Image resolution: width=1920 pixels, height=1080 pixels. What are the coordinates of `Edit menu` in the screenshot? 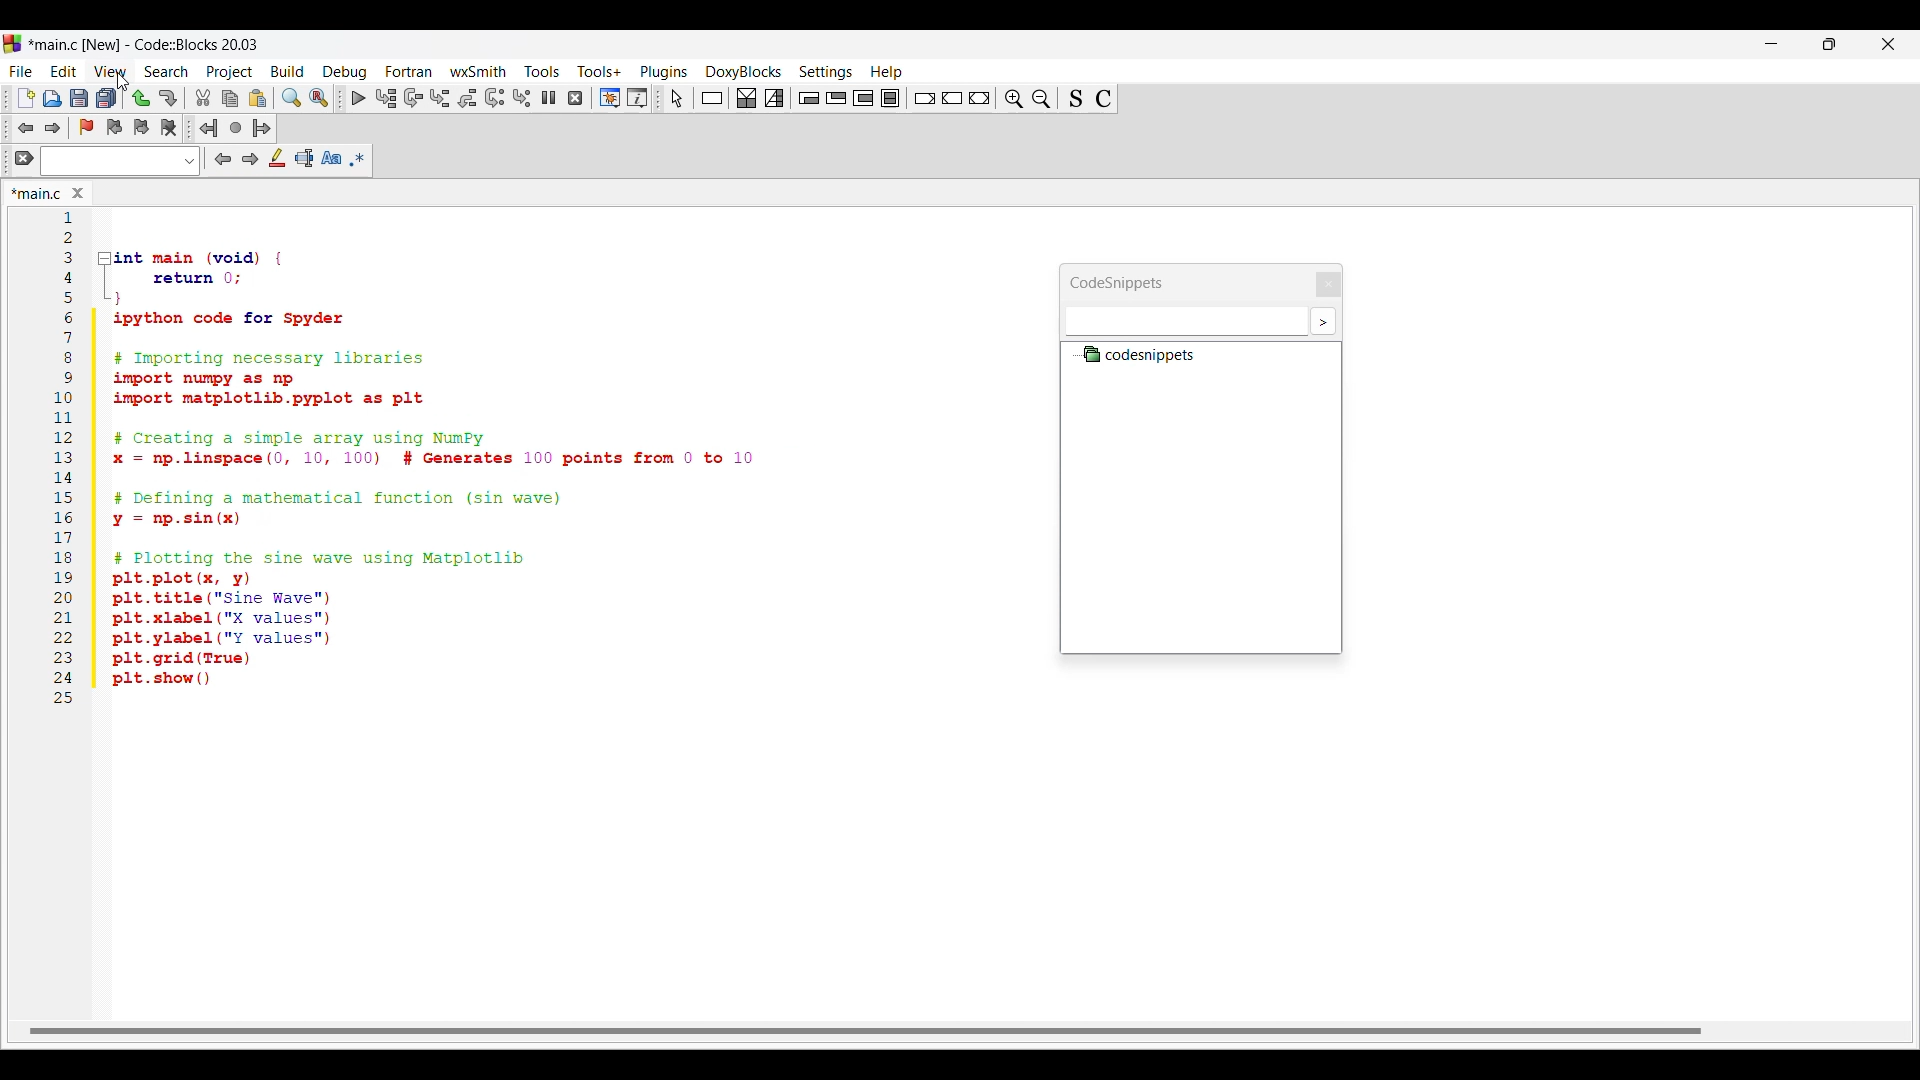 It's located at (64, 72).